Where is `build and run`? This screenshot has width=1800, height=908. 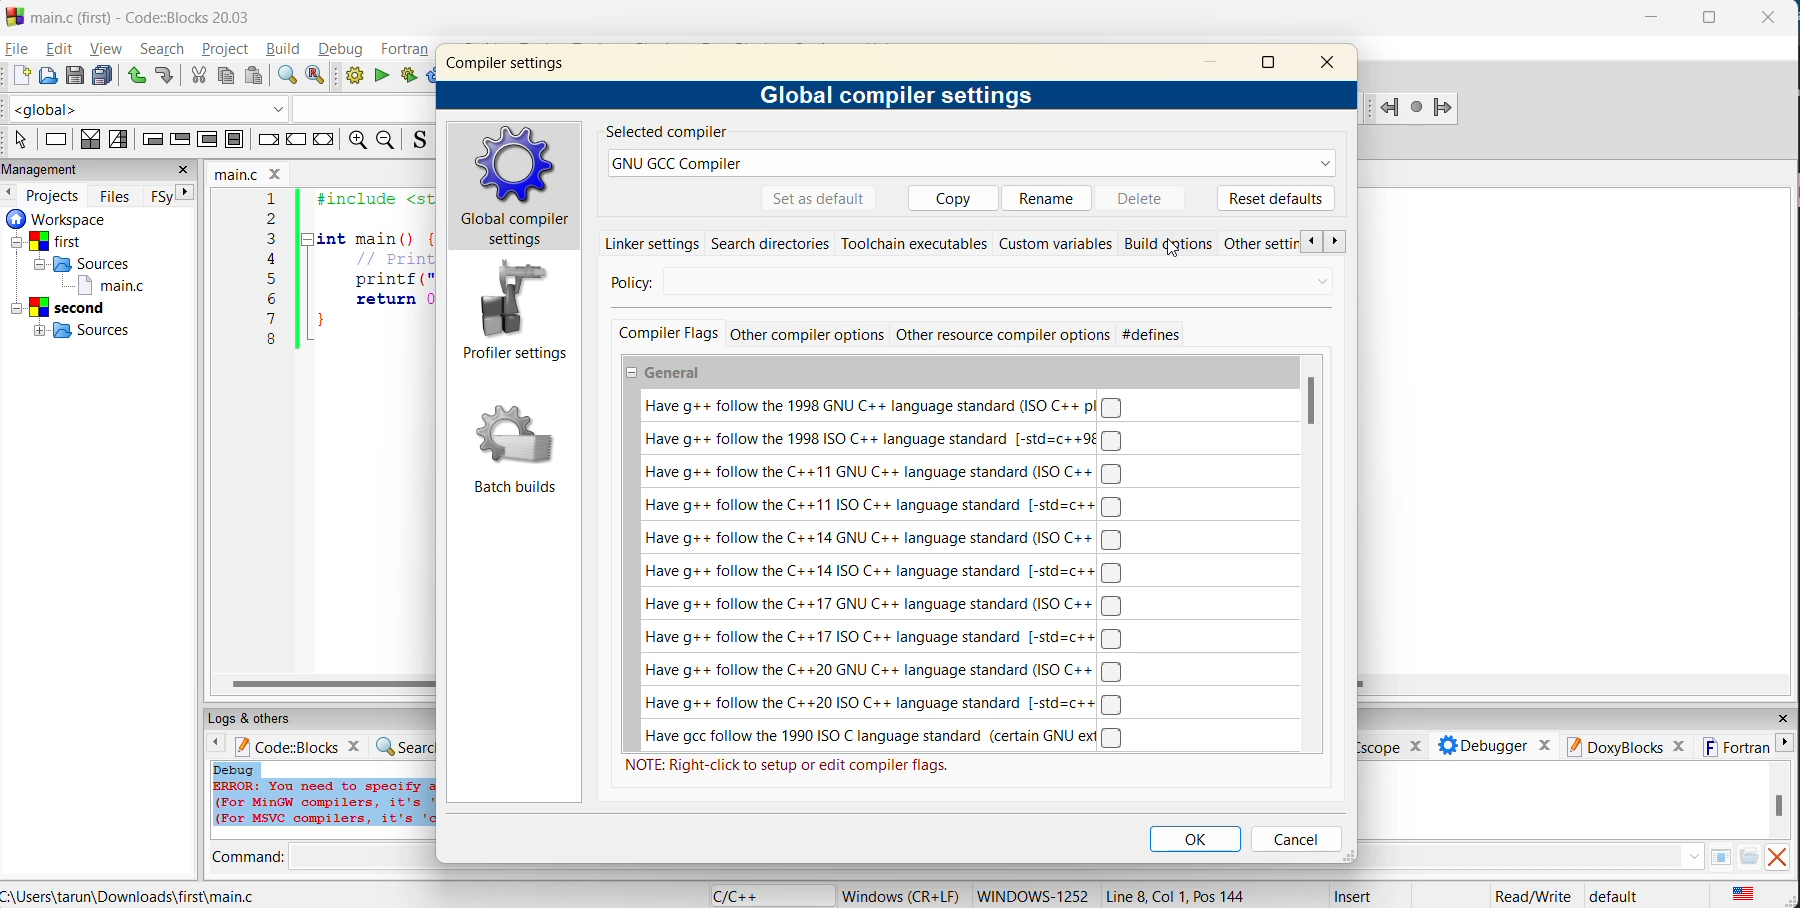 build and run is located at coordinates (410, 75).